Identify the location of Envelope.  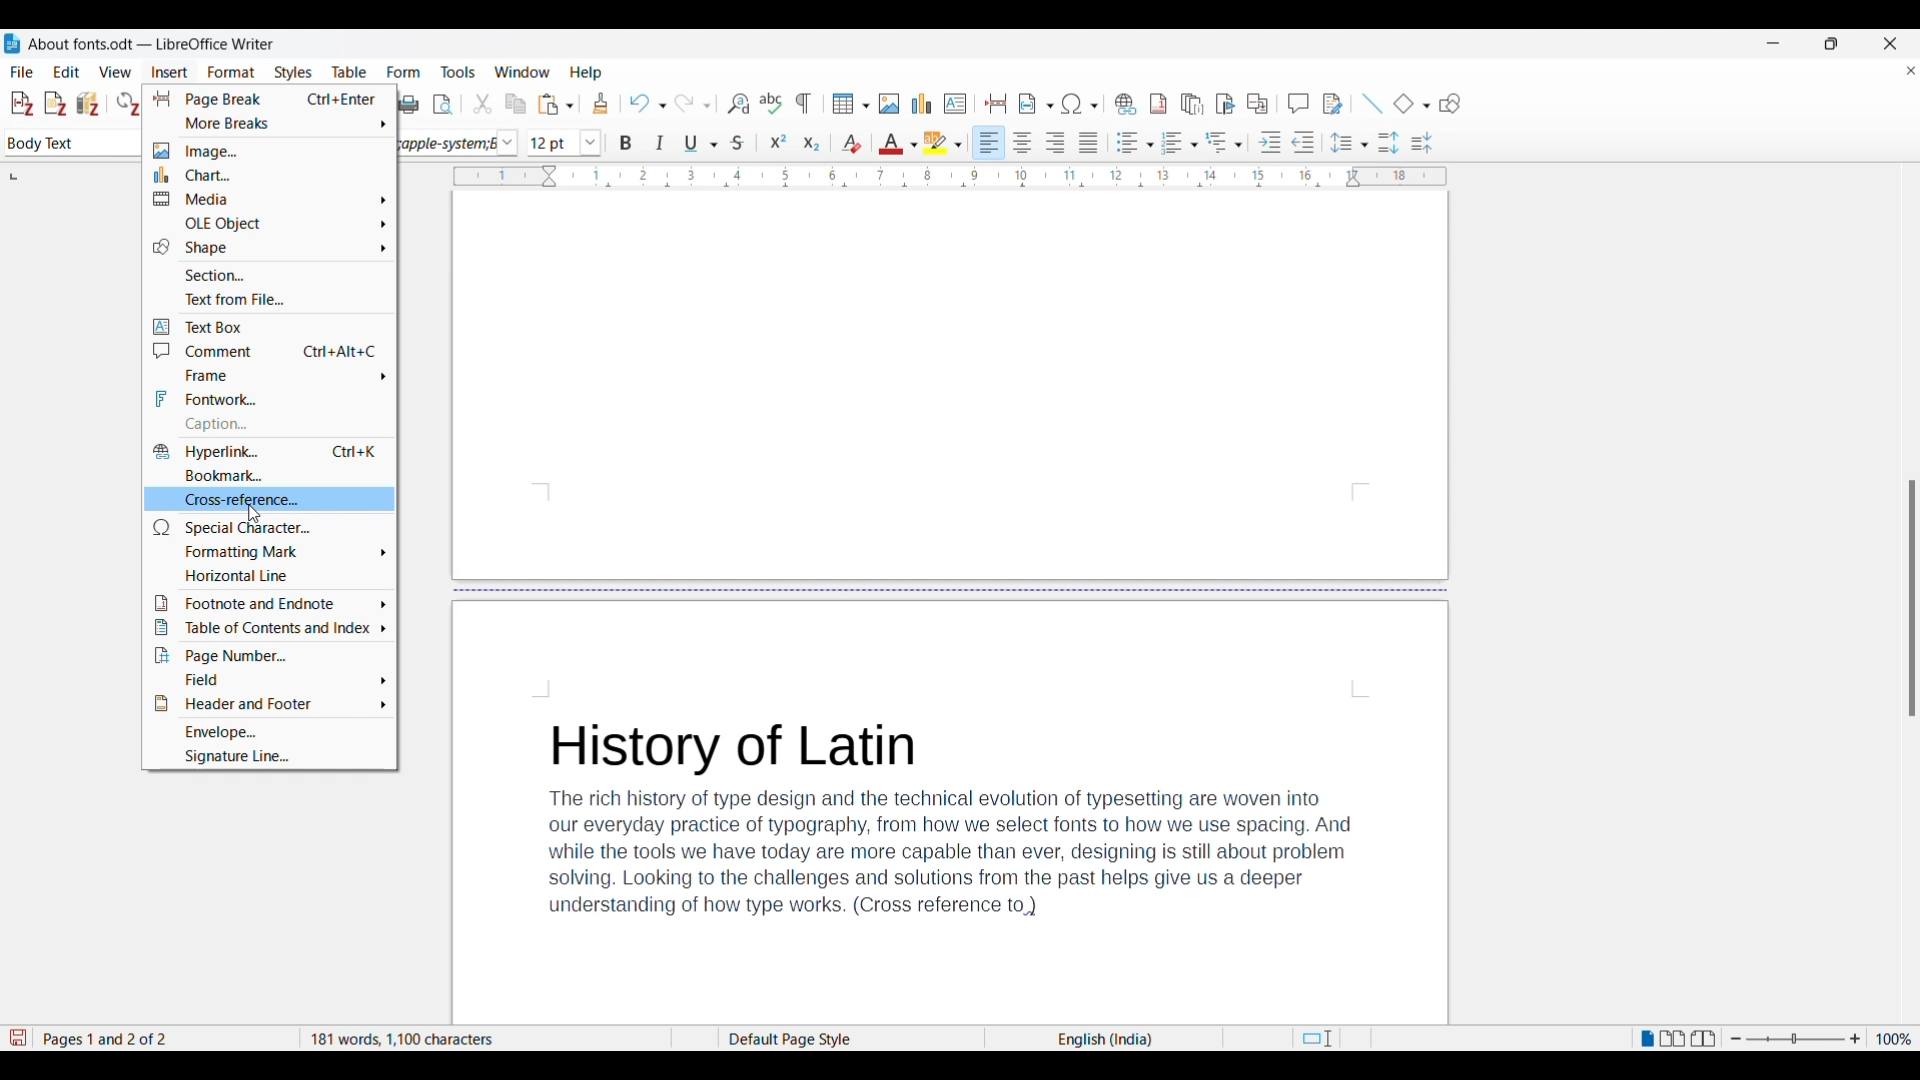
(268, 731).